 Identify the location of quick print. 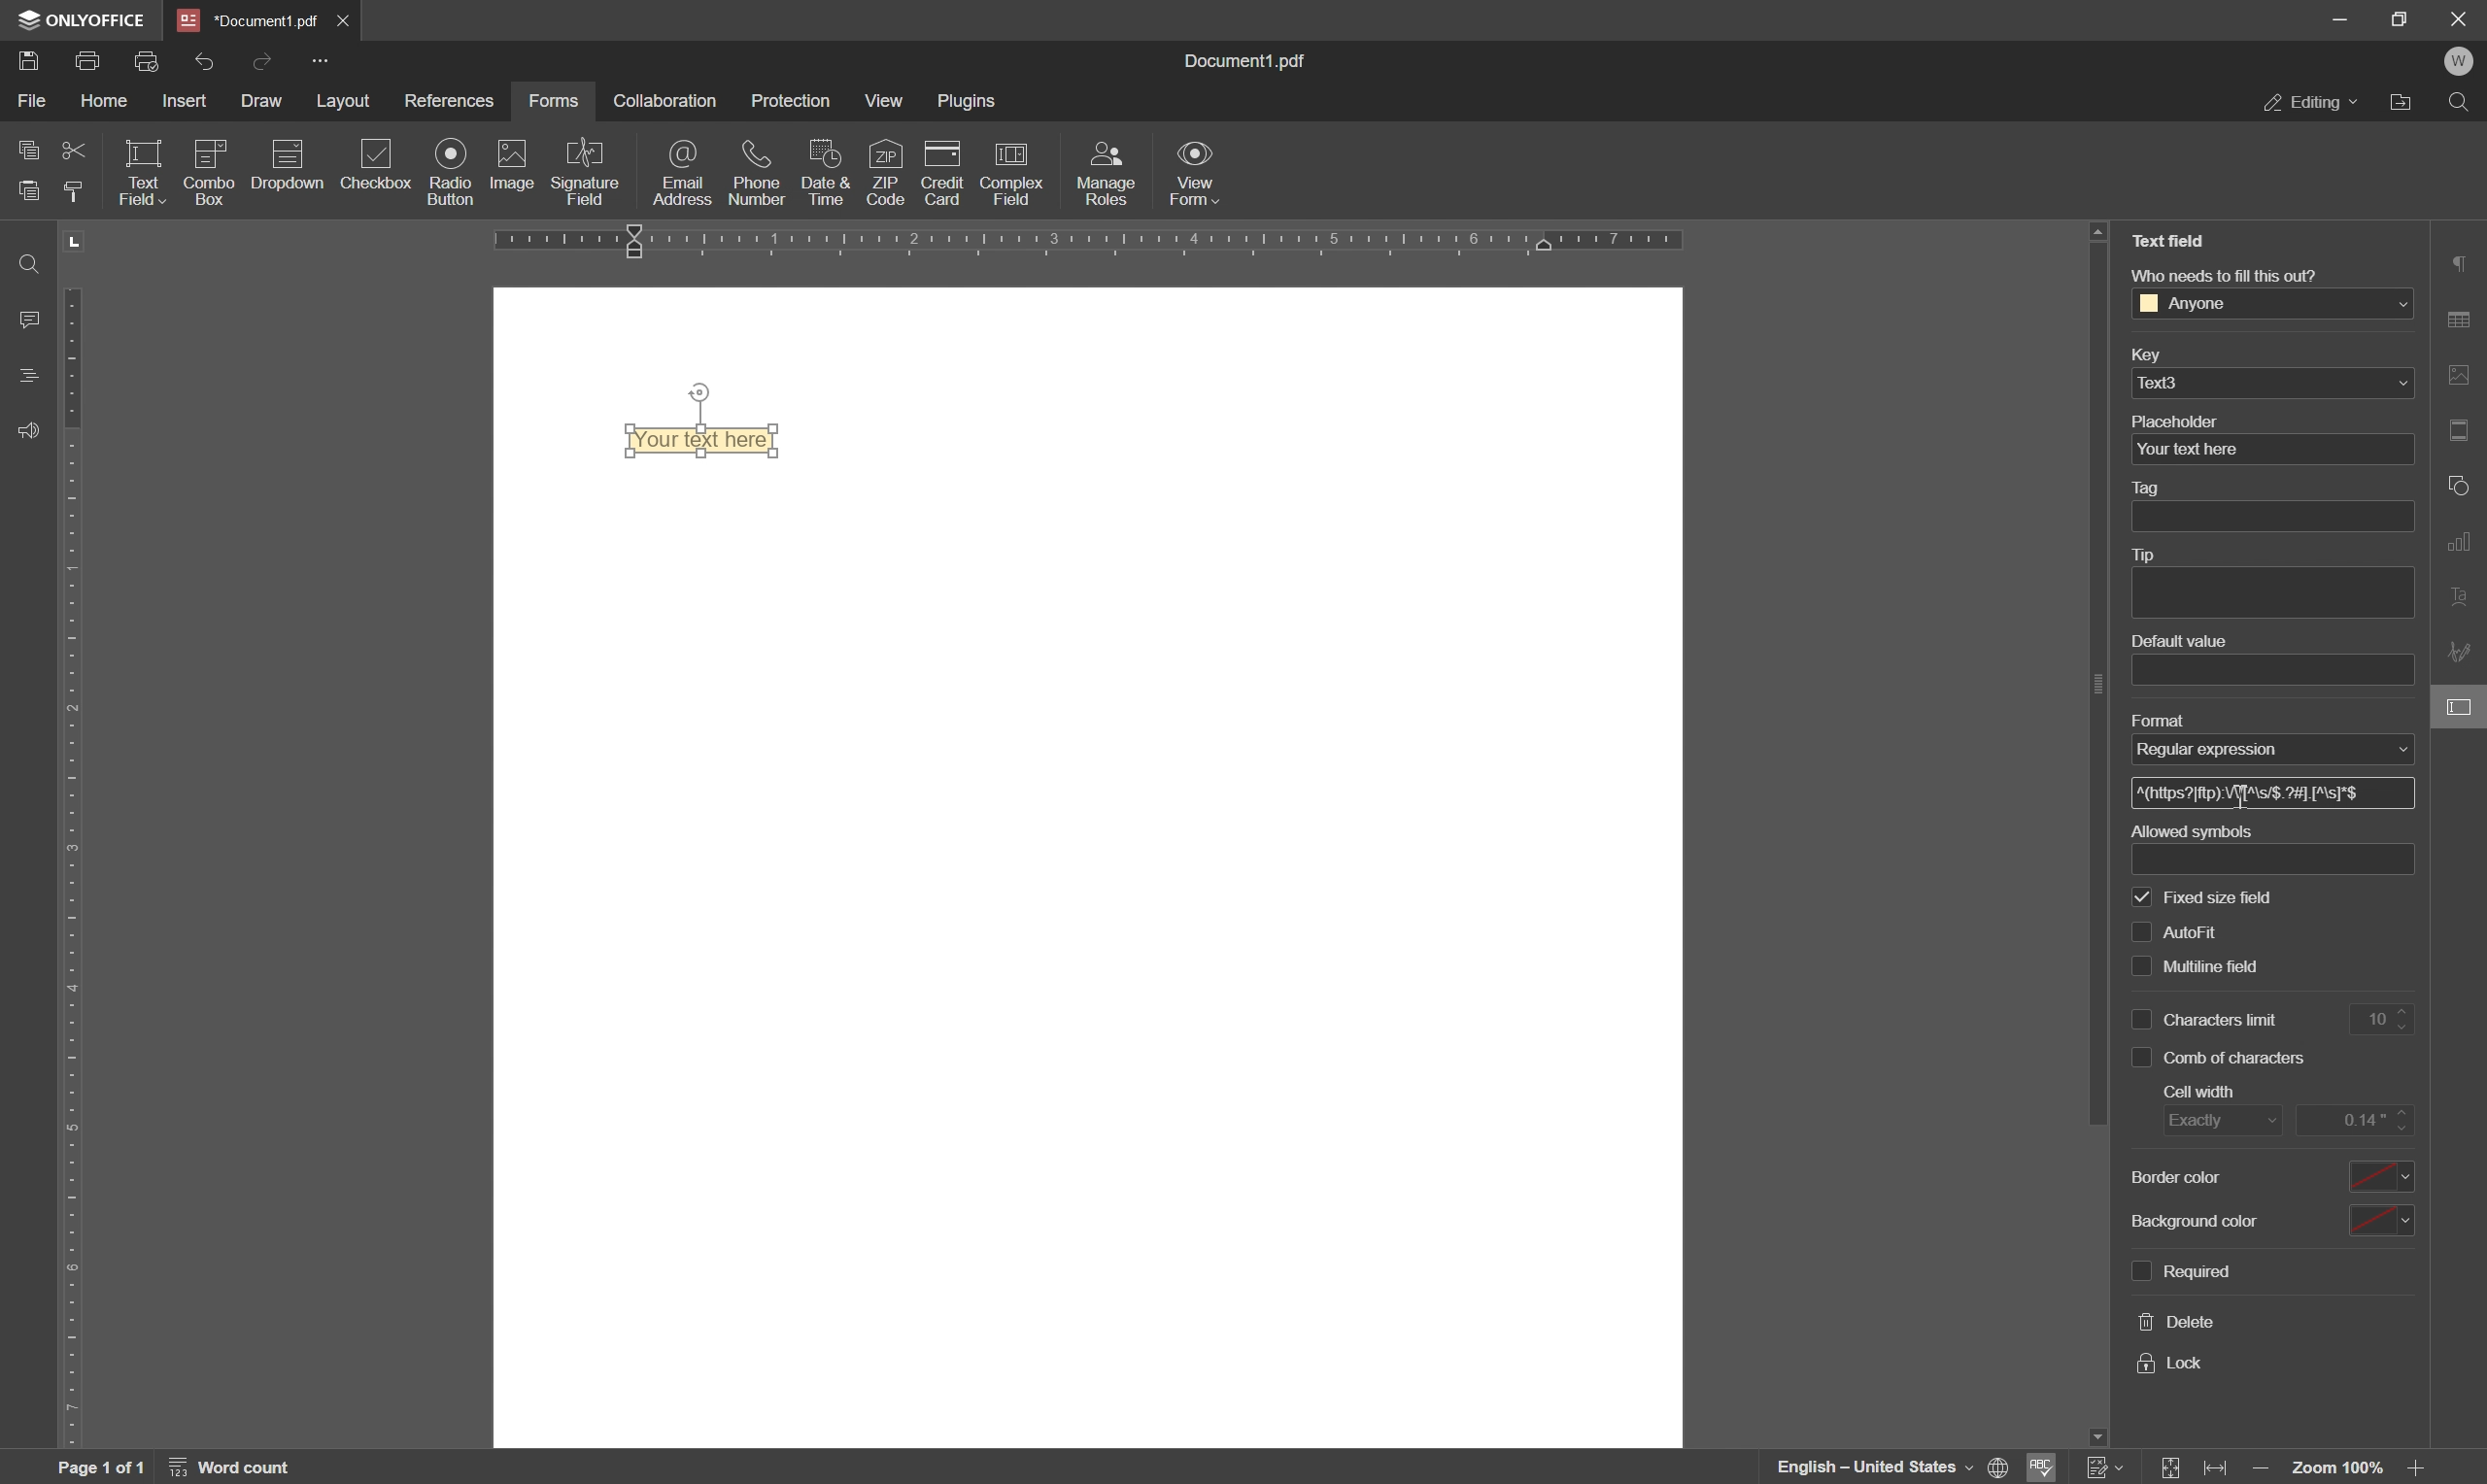
(155, 61).